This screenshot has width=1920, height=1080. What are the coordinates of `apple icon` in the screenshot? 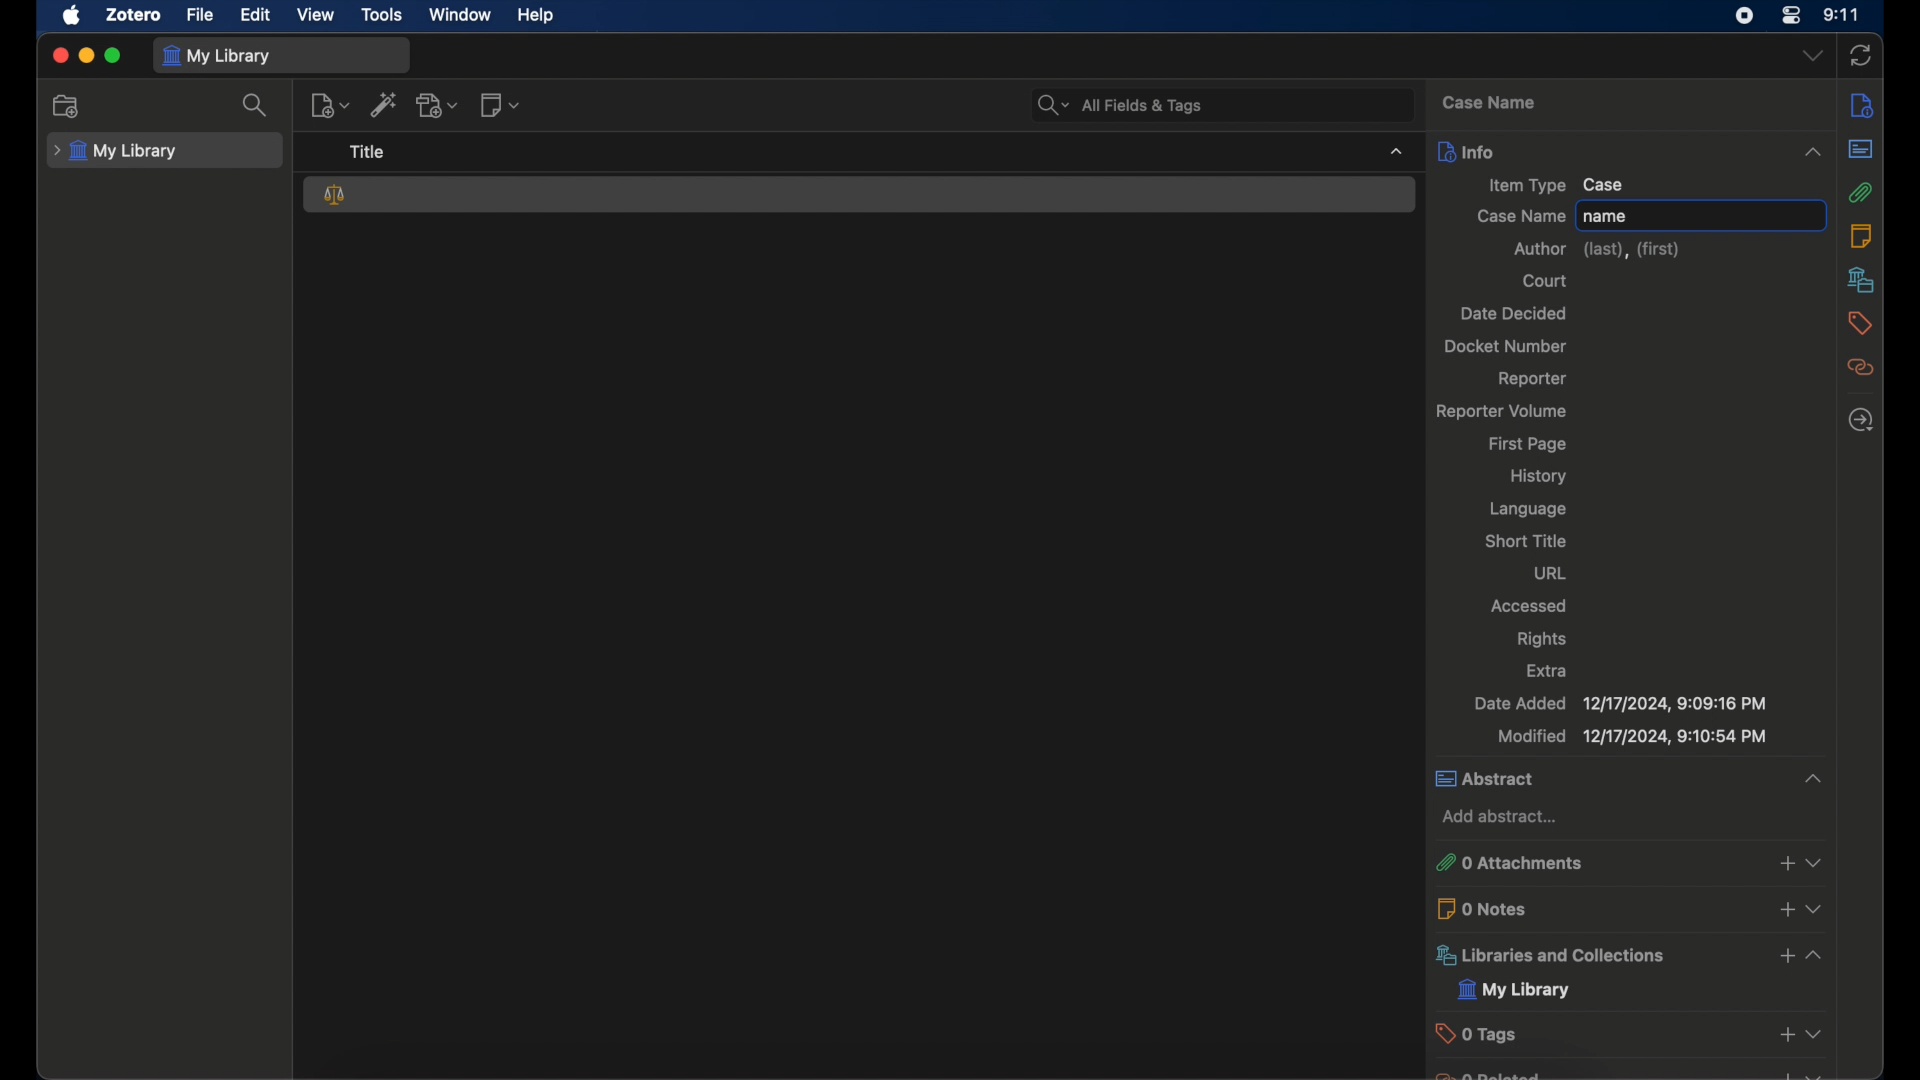 It's located at (72, 16).